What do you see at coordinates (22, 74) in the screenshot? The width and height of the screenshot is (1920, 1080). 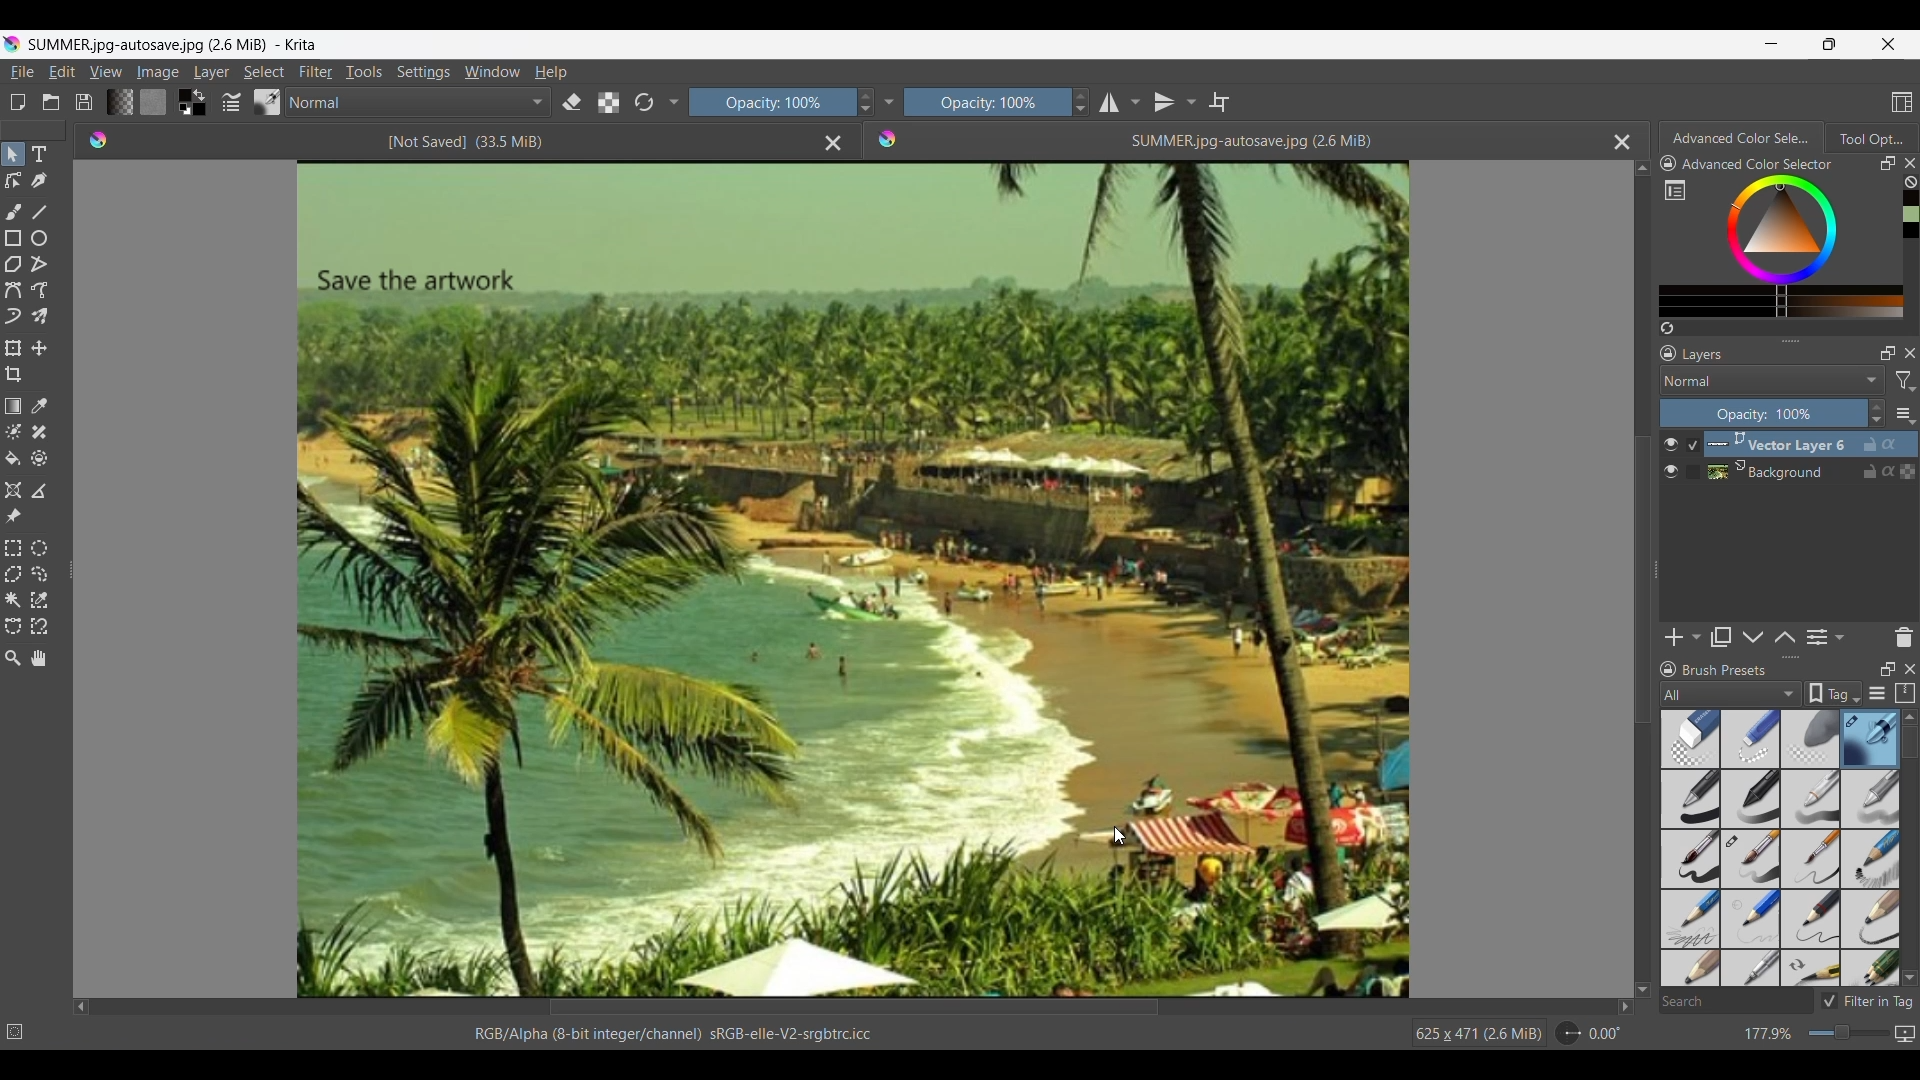 I see `Cursor on File` at bounding box center [22, 74].